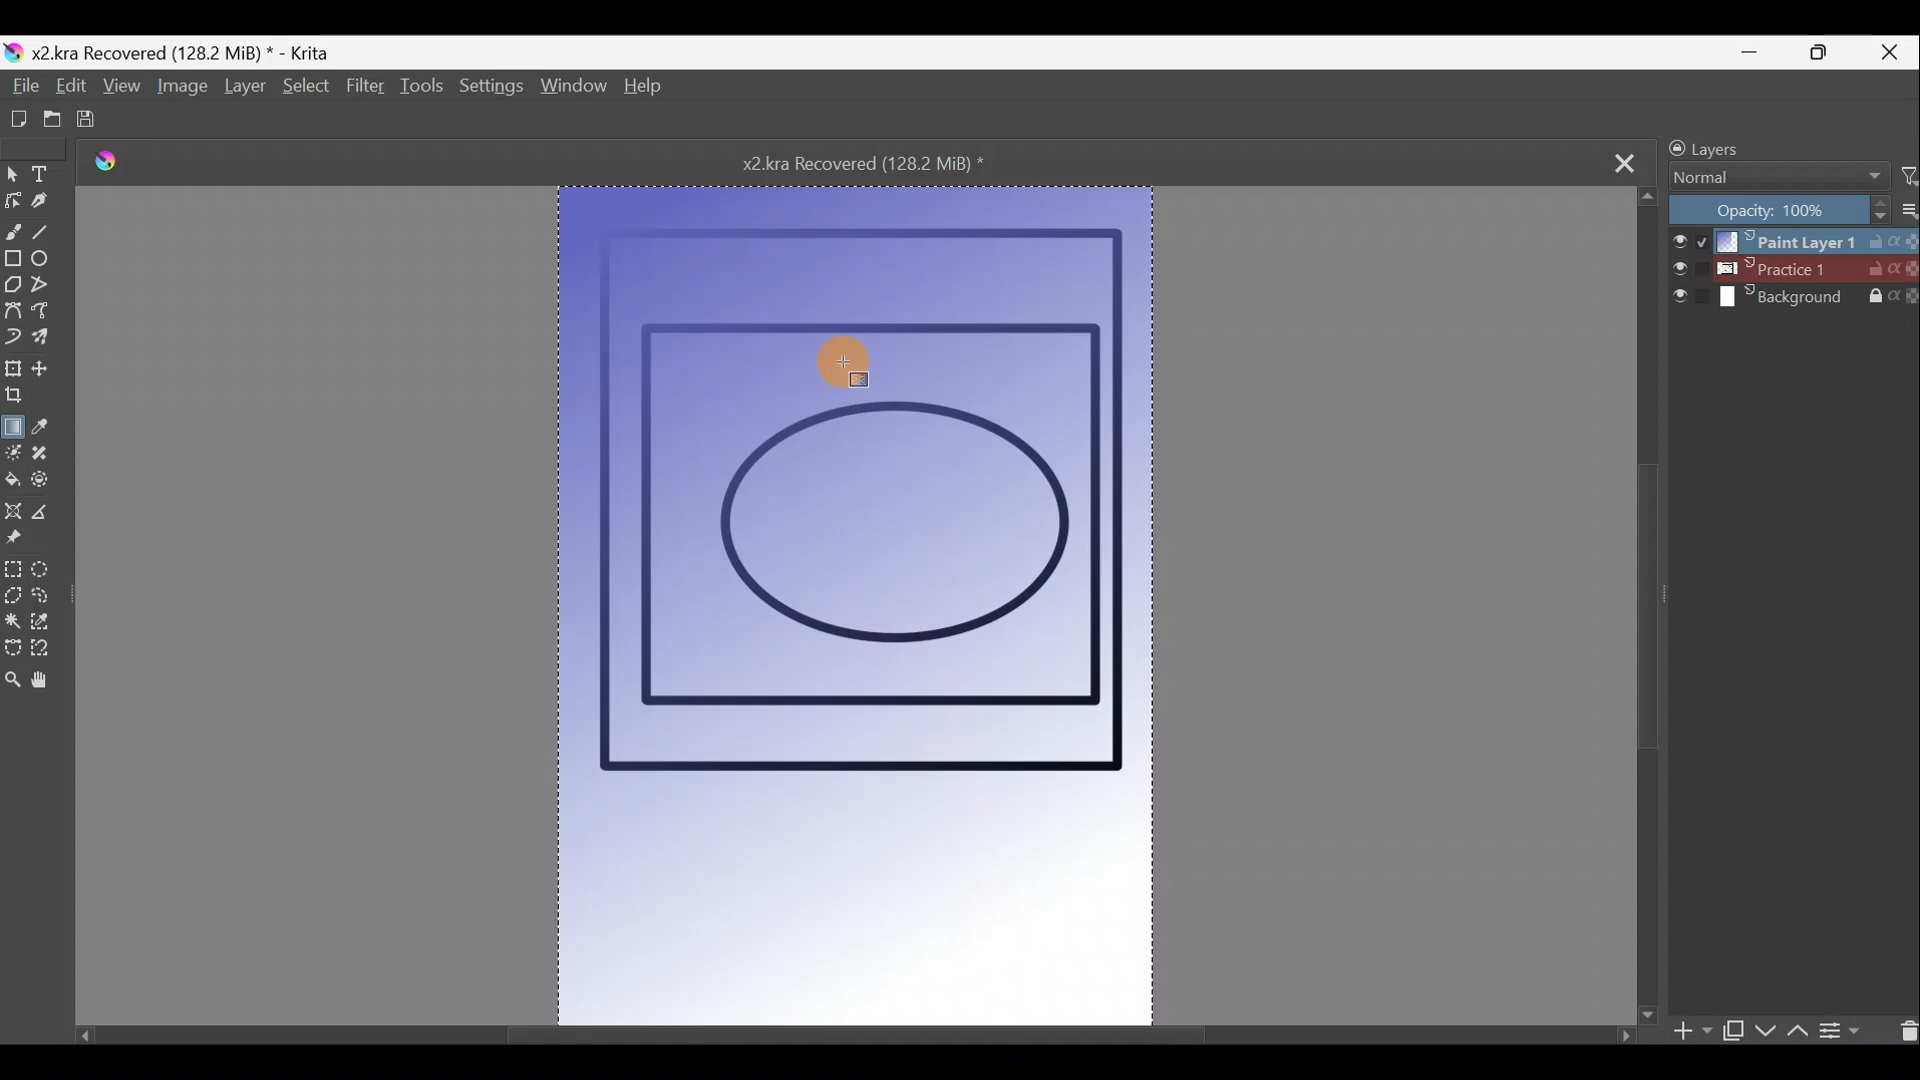 Image resolution: width=1920 pixels, height=1080 pixels. What do you see at coordinates (13, 231) in the screenshot?
I see `Freehand brush tool` at bounding box center [13, 231].